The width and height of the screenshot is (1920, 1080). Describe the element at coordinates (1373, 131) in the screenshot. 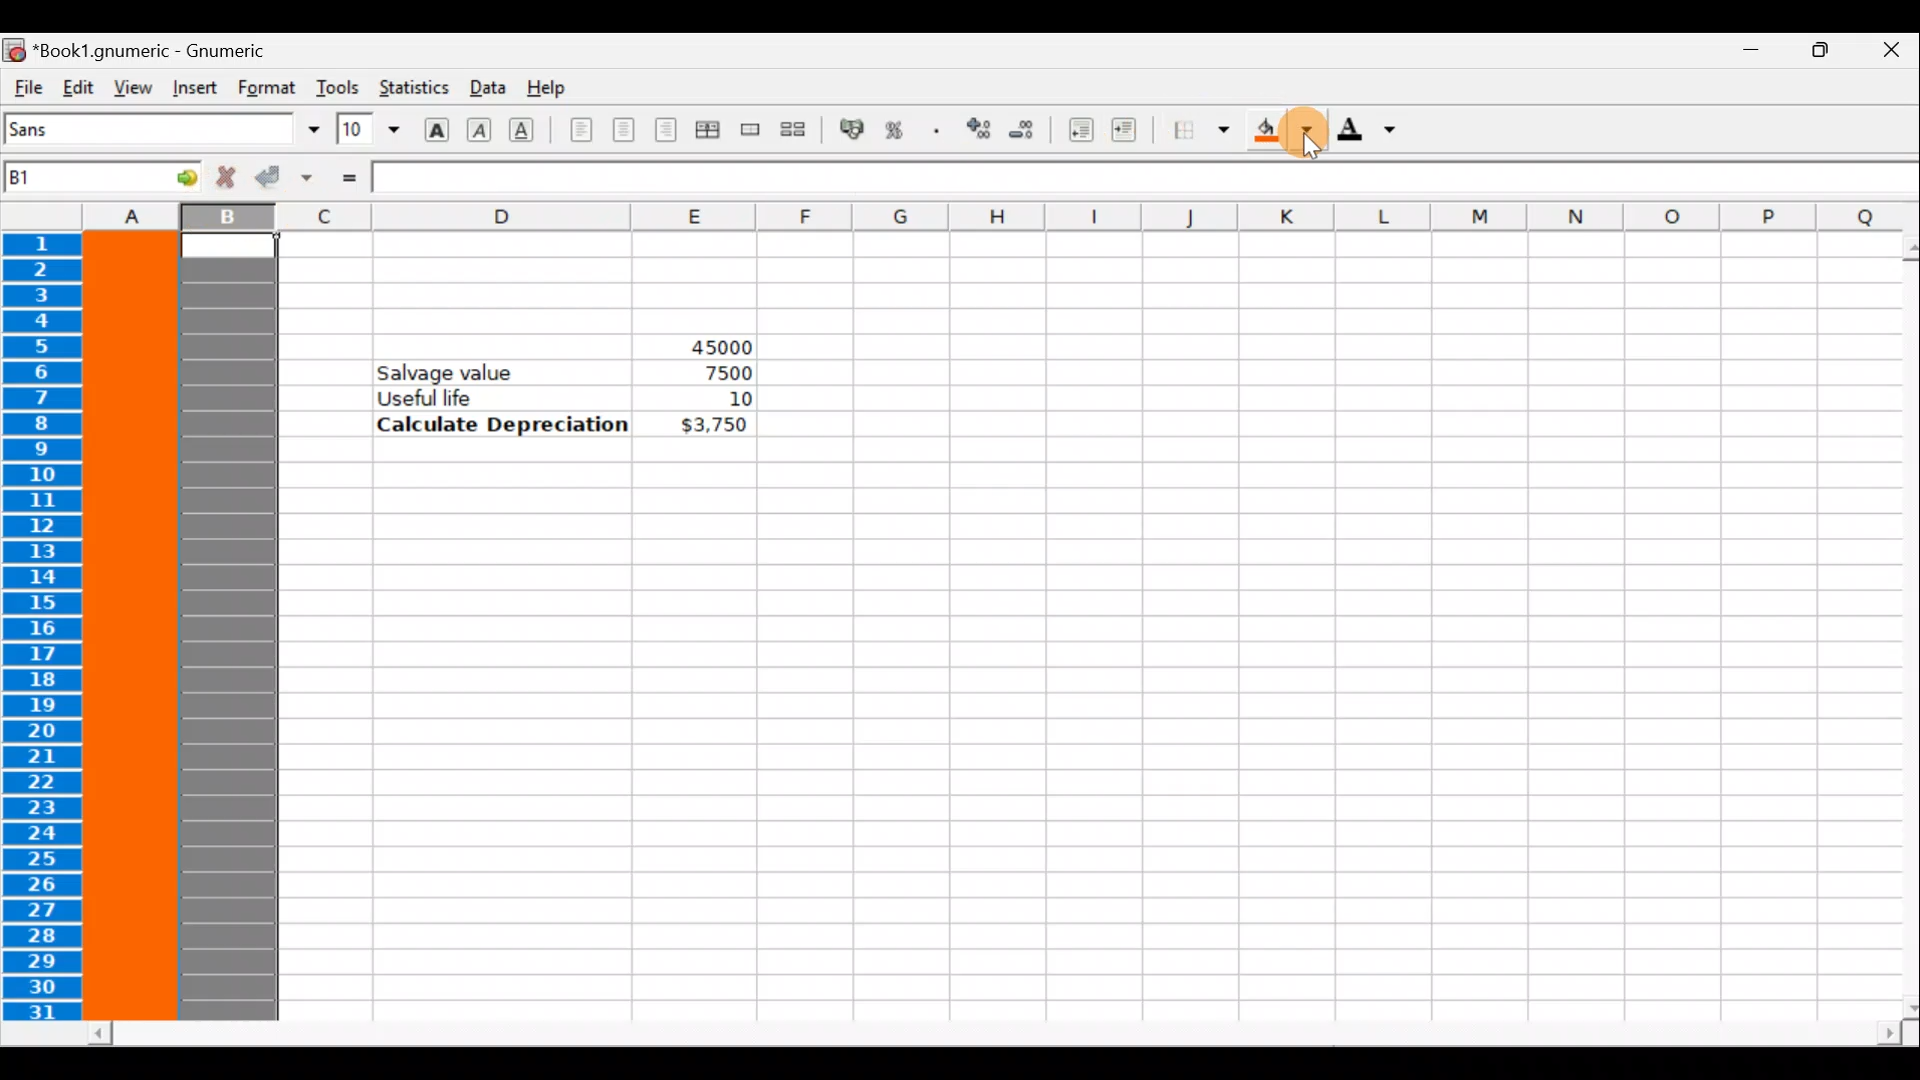

I see `Foreground` at that location.